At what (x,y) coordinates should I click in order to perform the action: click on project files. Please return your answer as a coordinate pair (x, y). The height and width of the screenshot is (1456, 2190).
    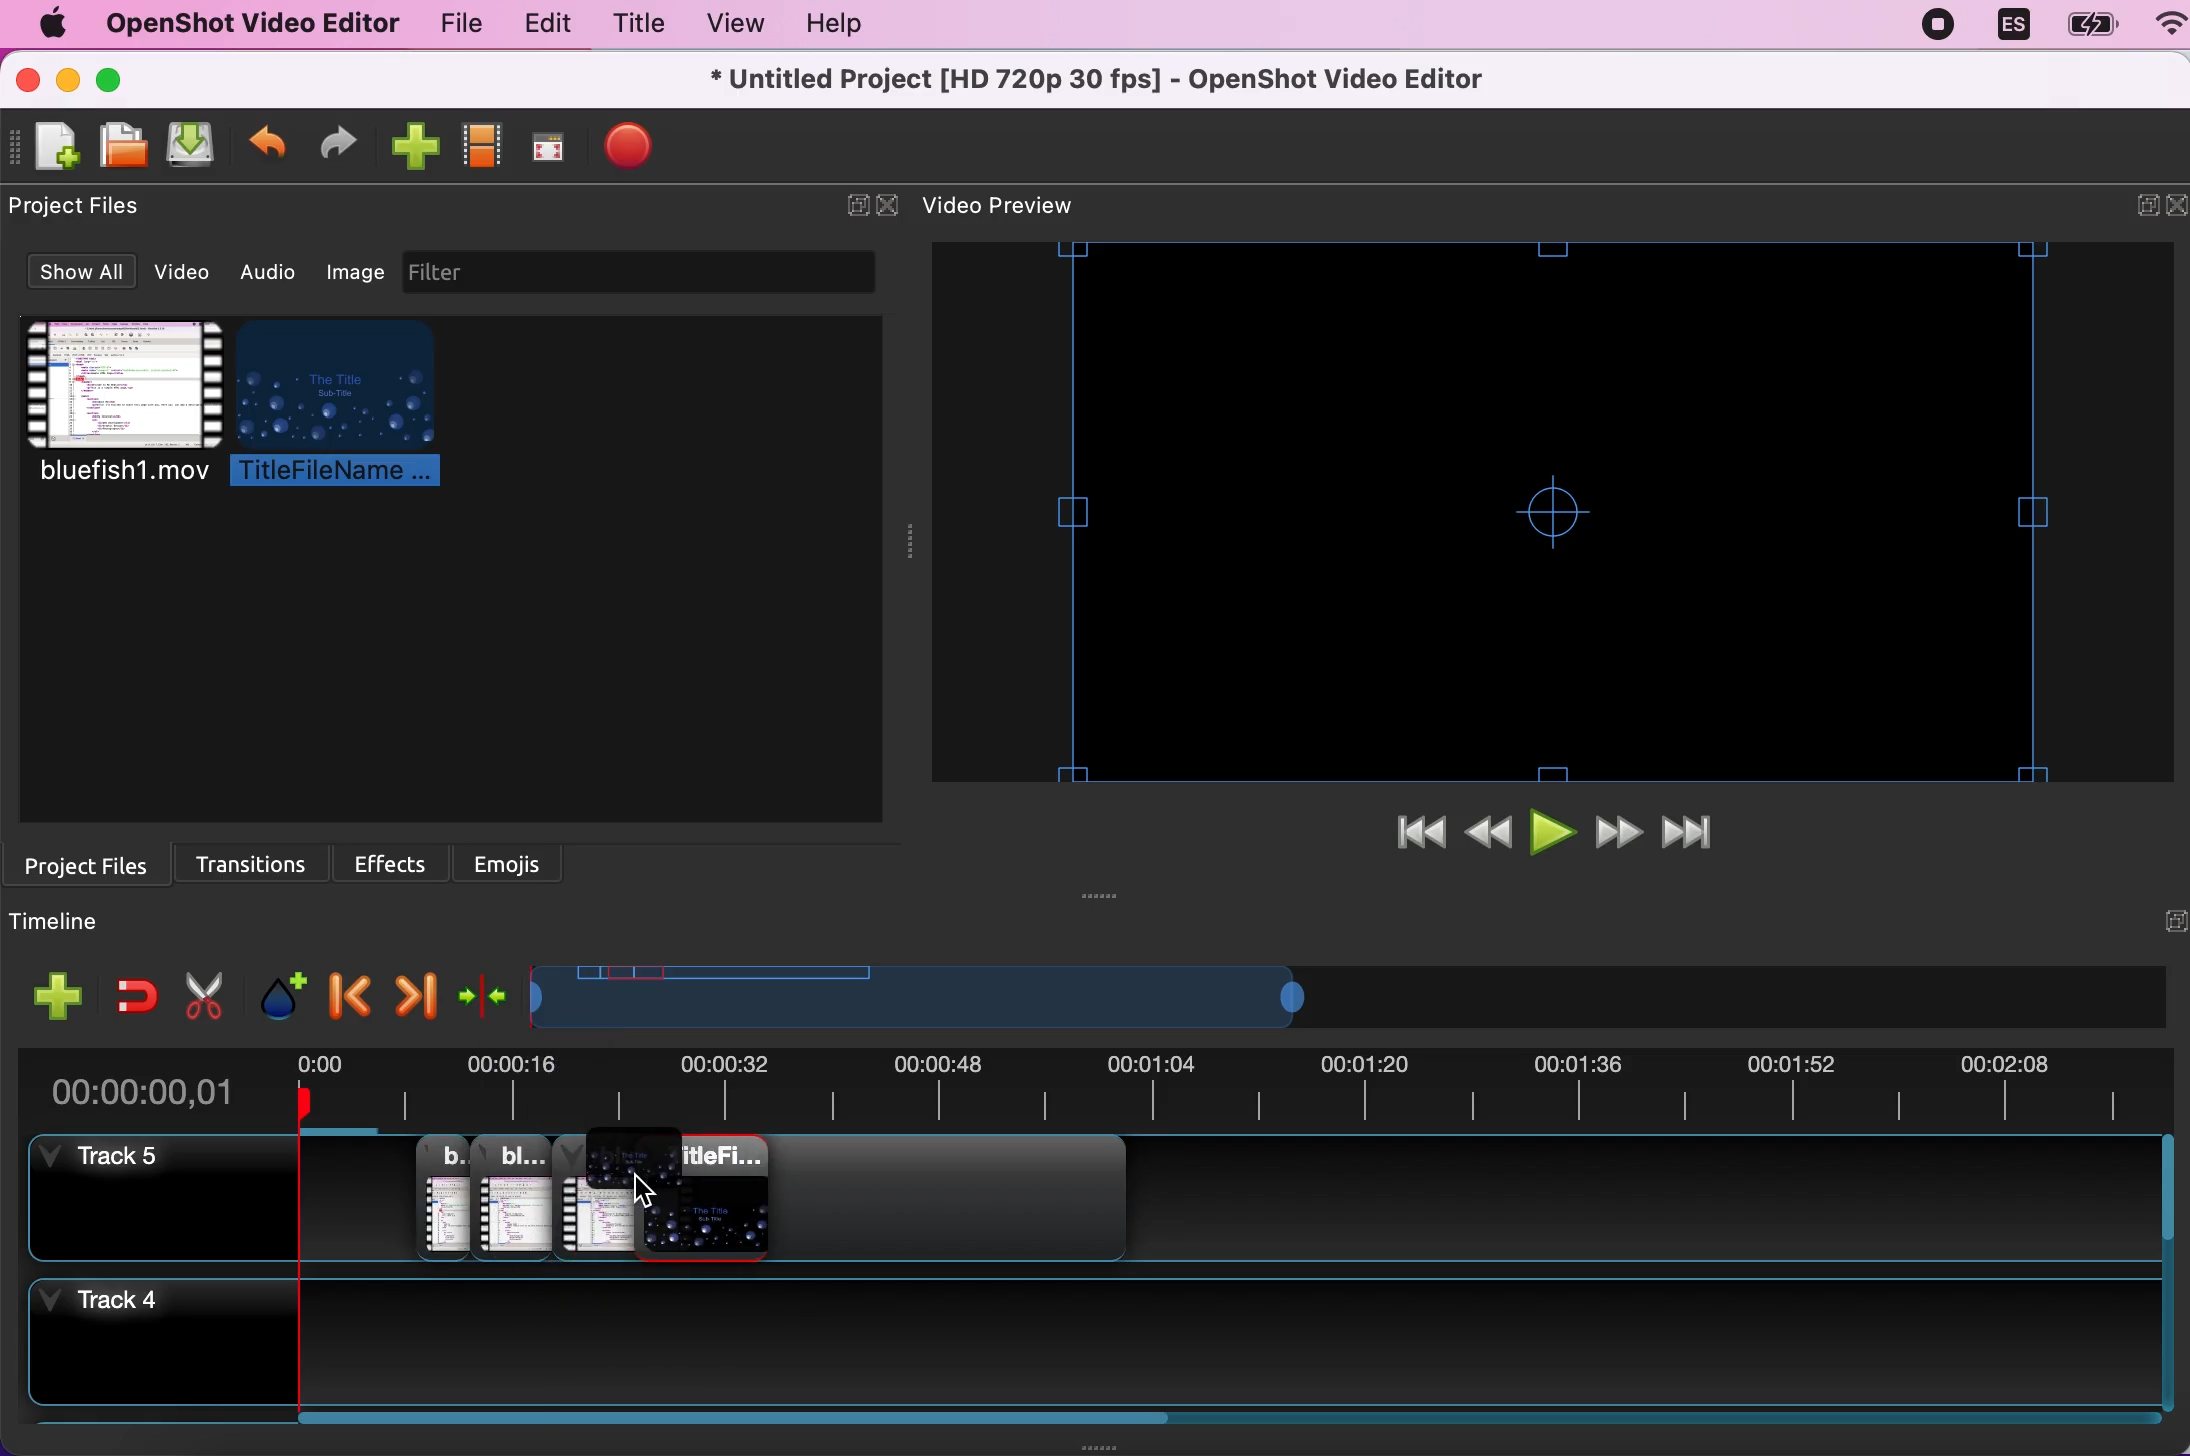
    Looking at the image, I should click on (88, 207).